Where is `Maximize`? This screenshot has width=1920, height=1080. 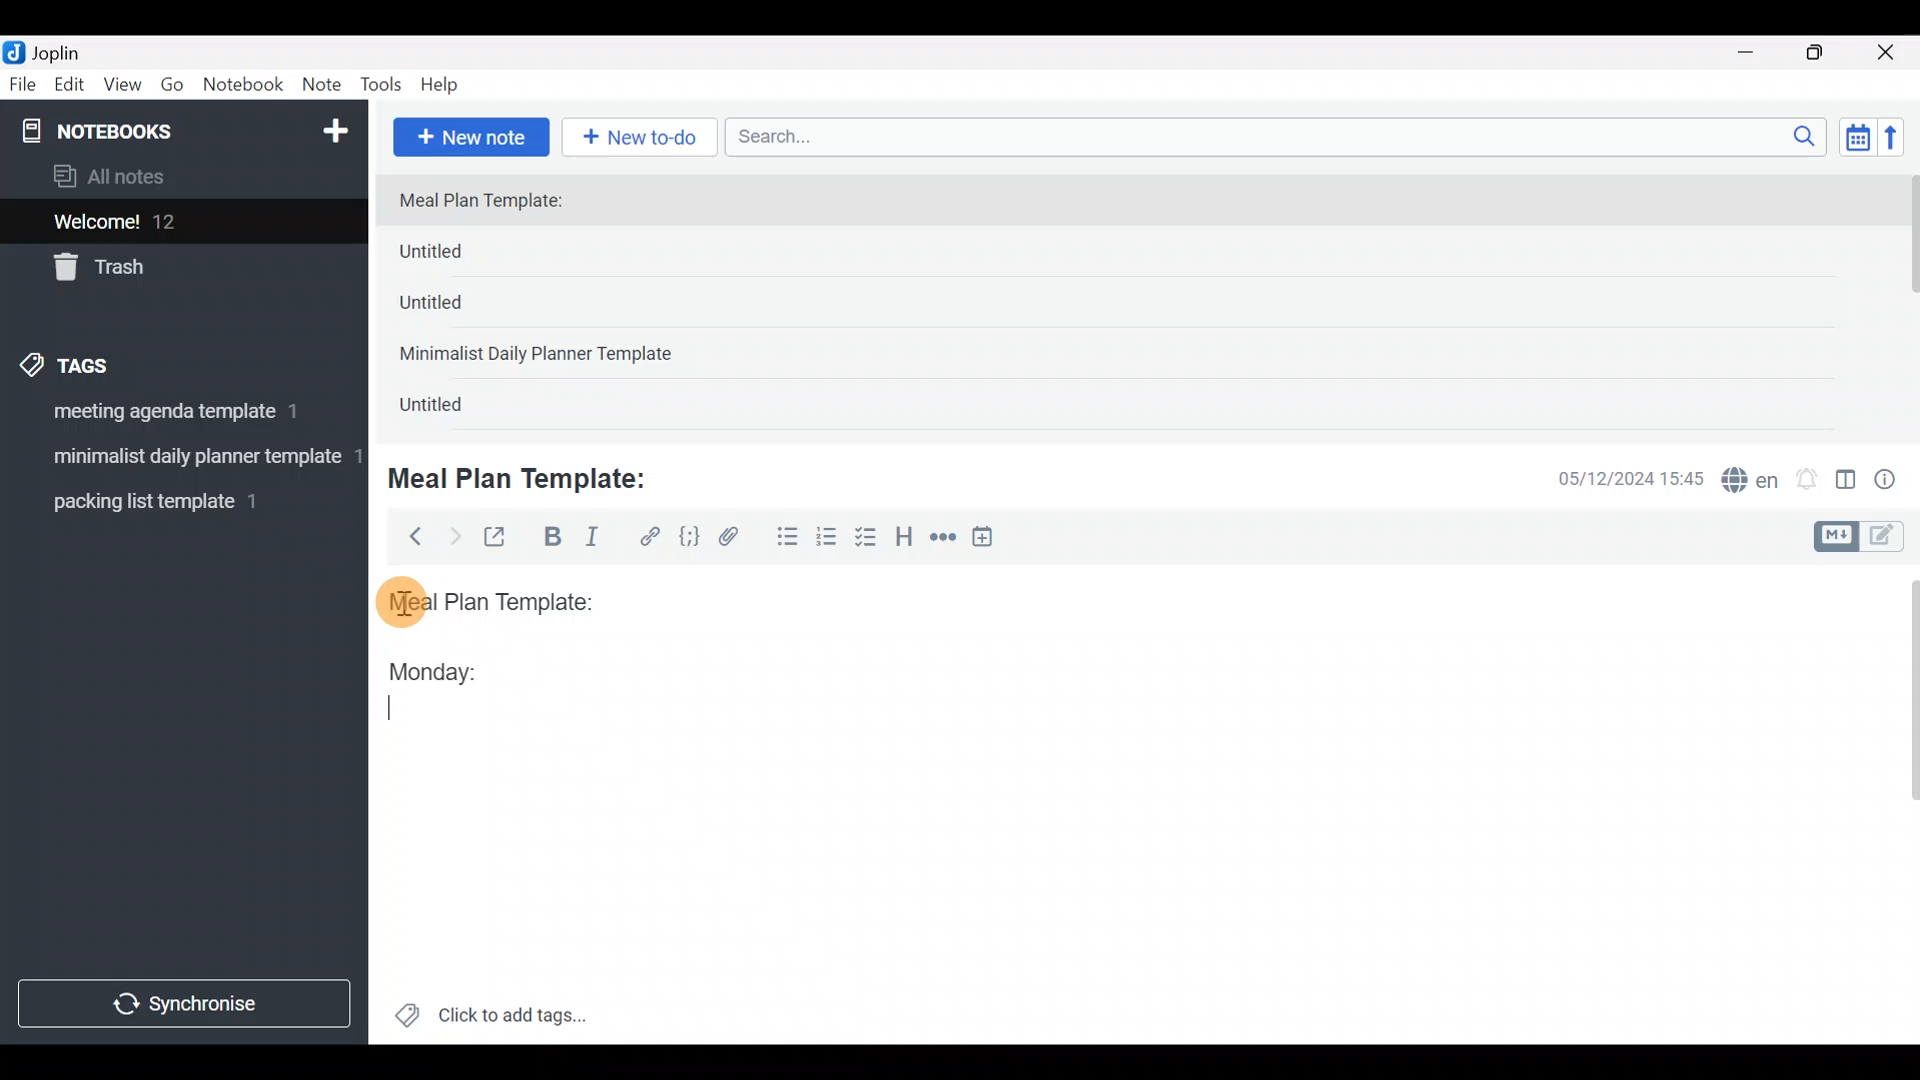 Maximize is located at coordinates (1827, 53).